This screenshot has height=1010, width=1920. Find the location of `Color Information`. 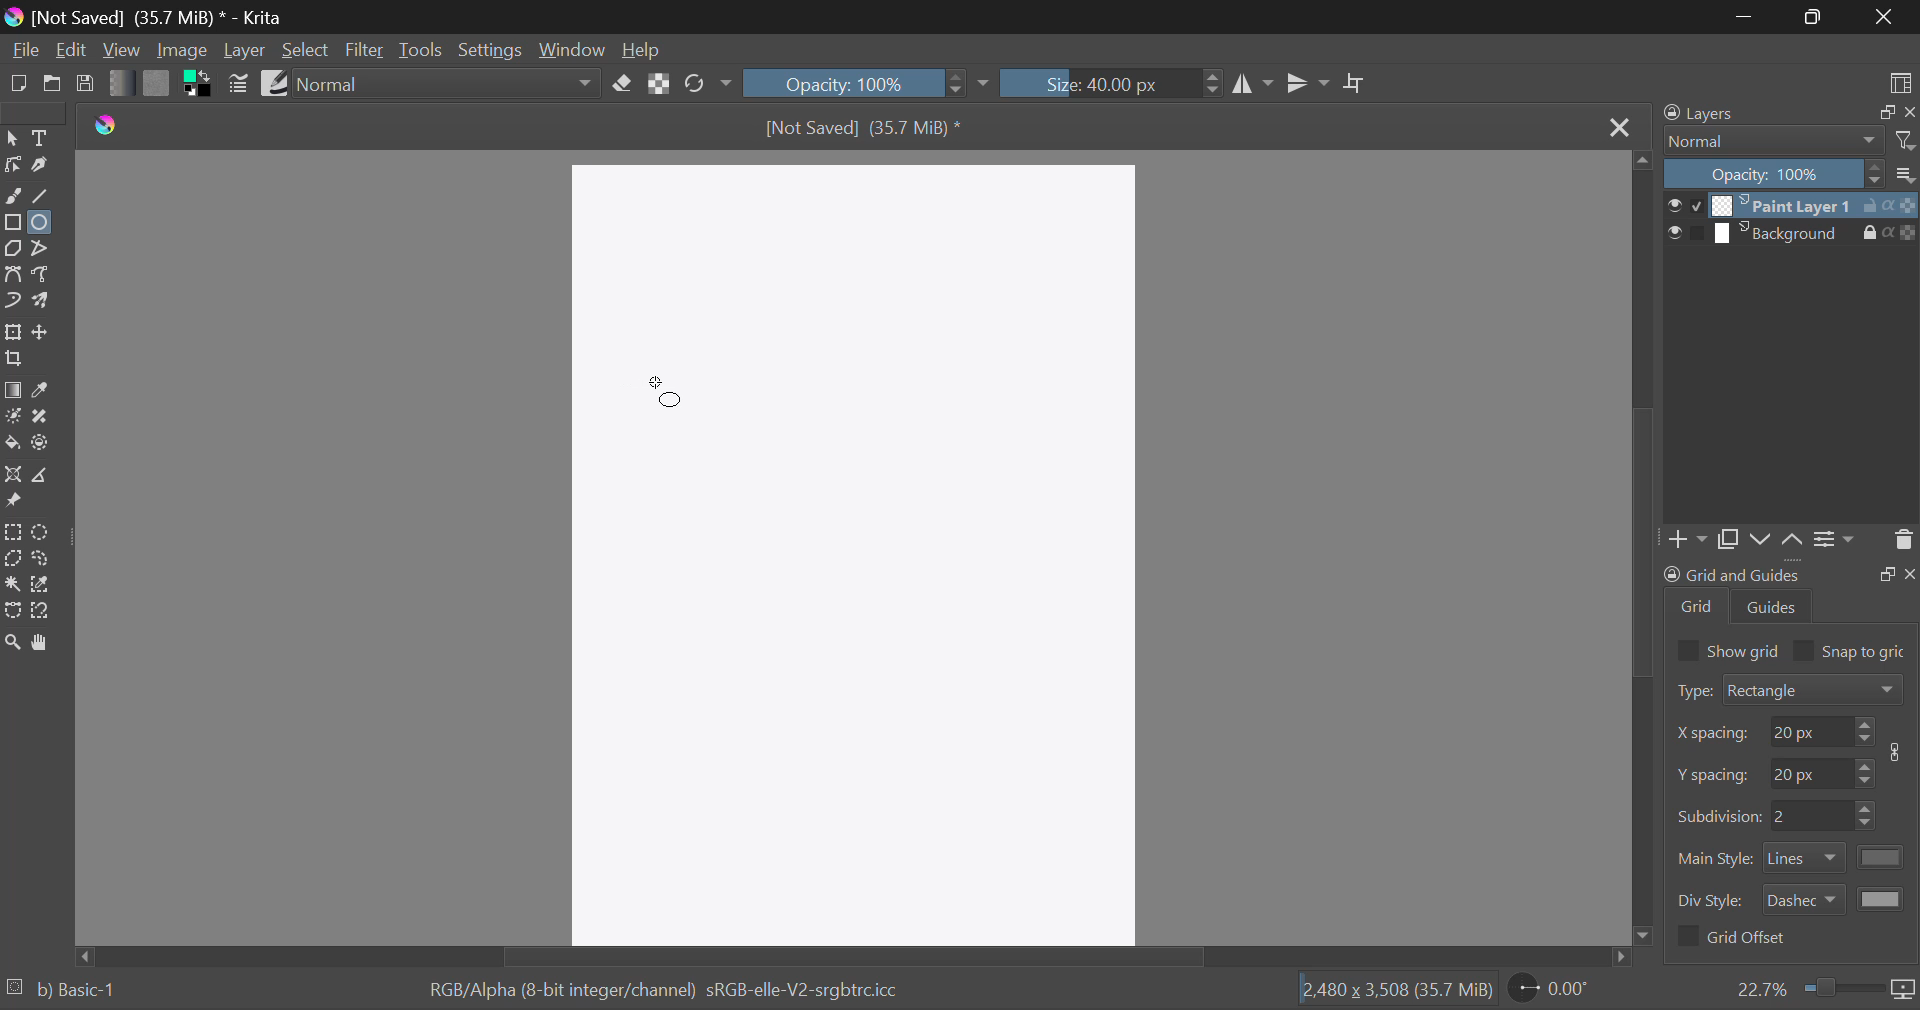

Color Information is located at coordinates (656, 992).